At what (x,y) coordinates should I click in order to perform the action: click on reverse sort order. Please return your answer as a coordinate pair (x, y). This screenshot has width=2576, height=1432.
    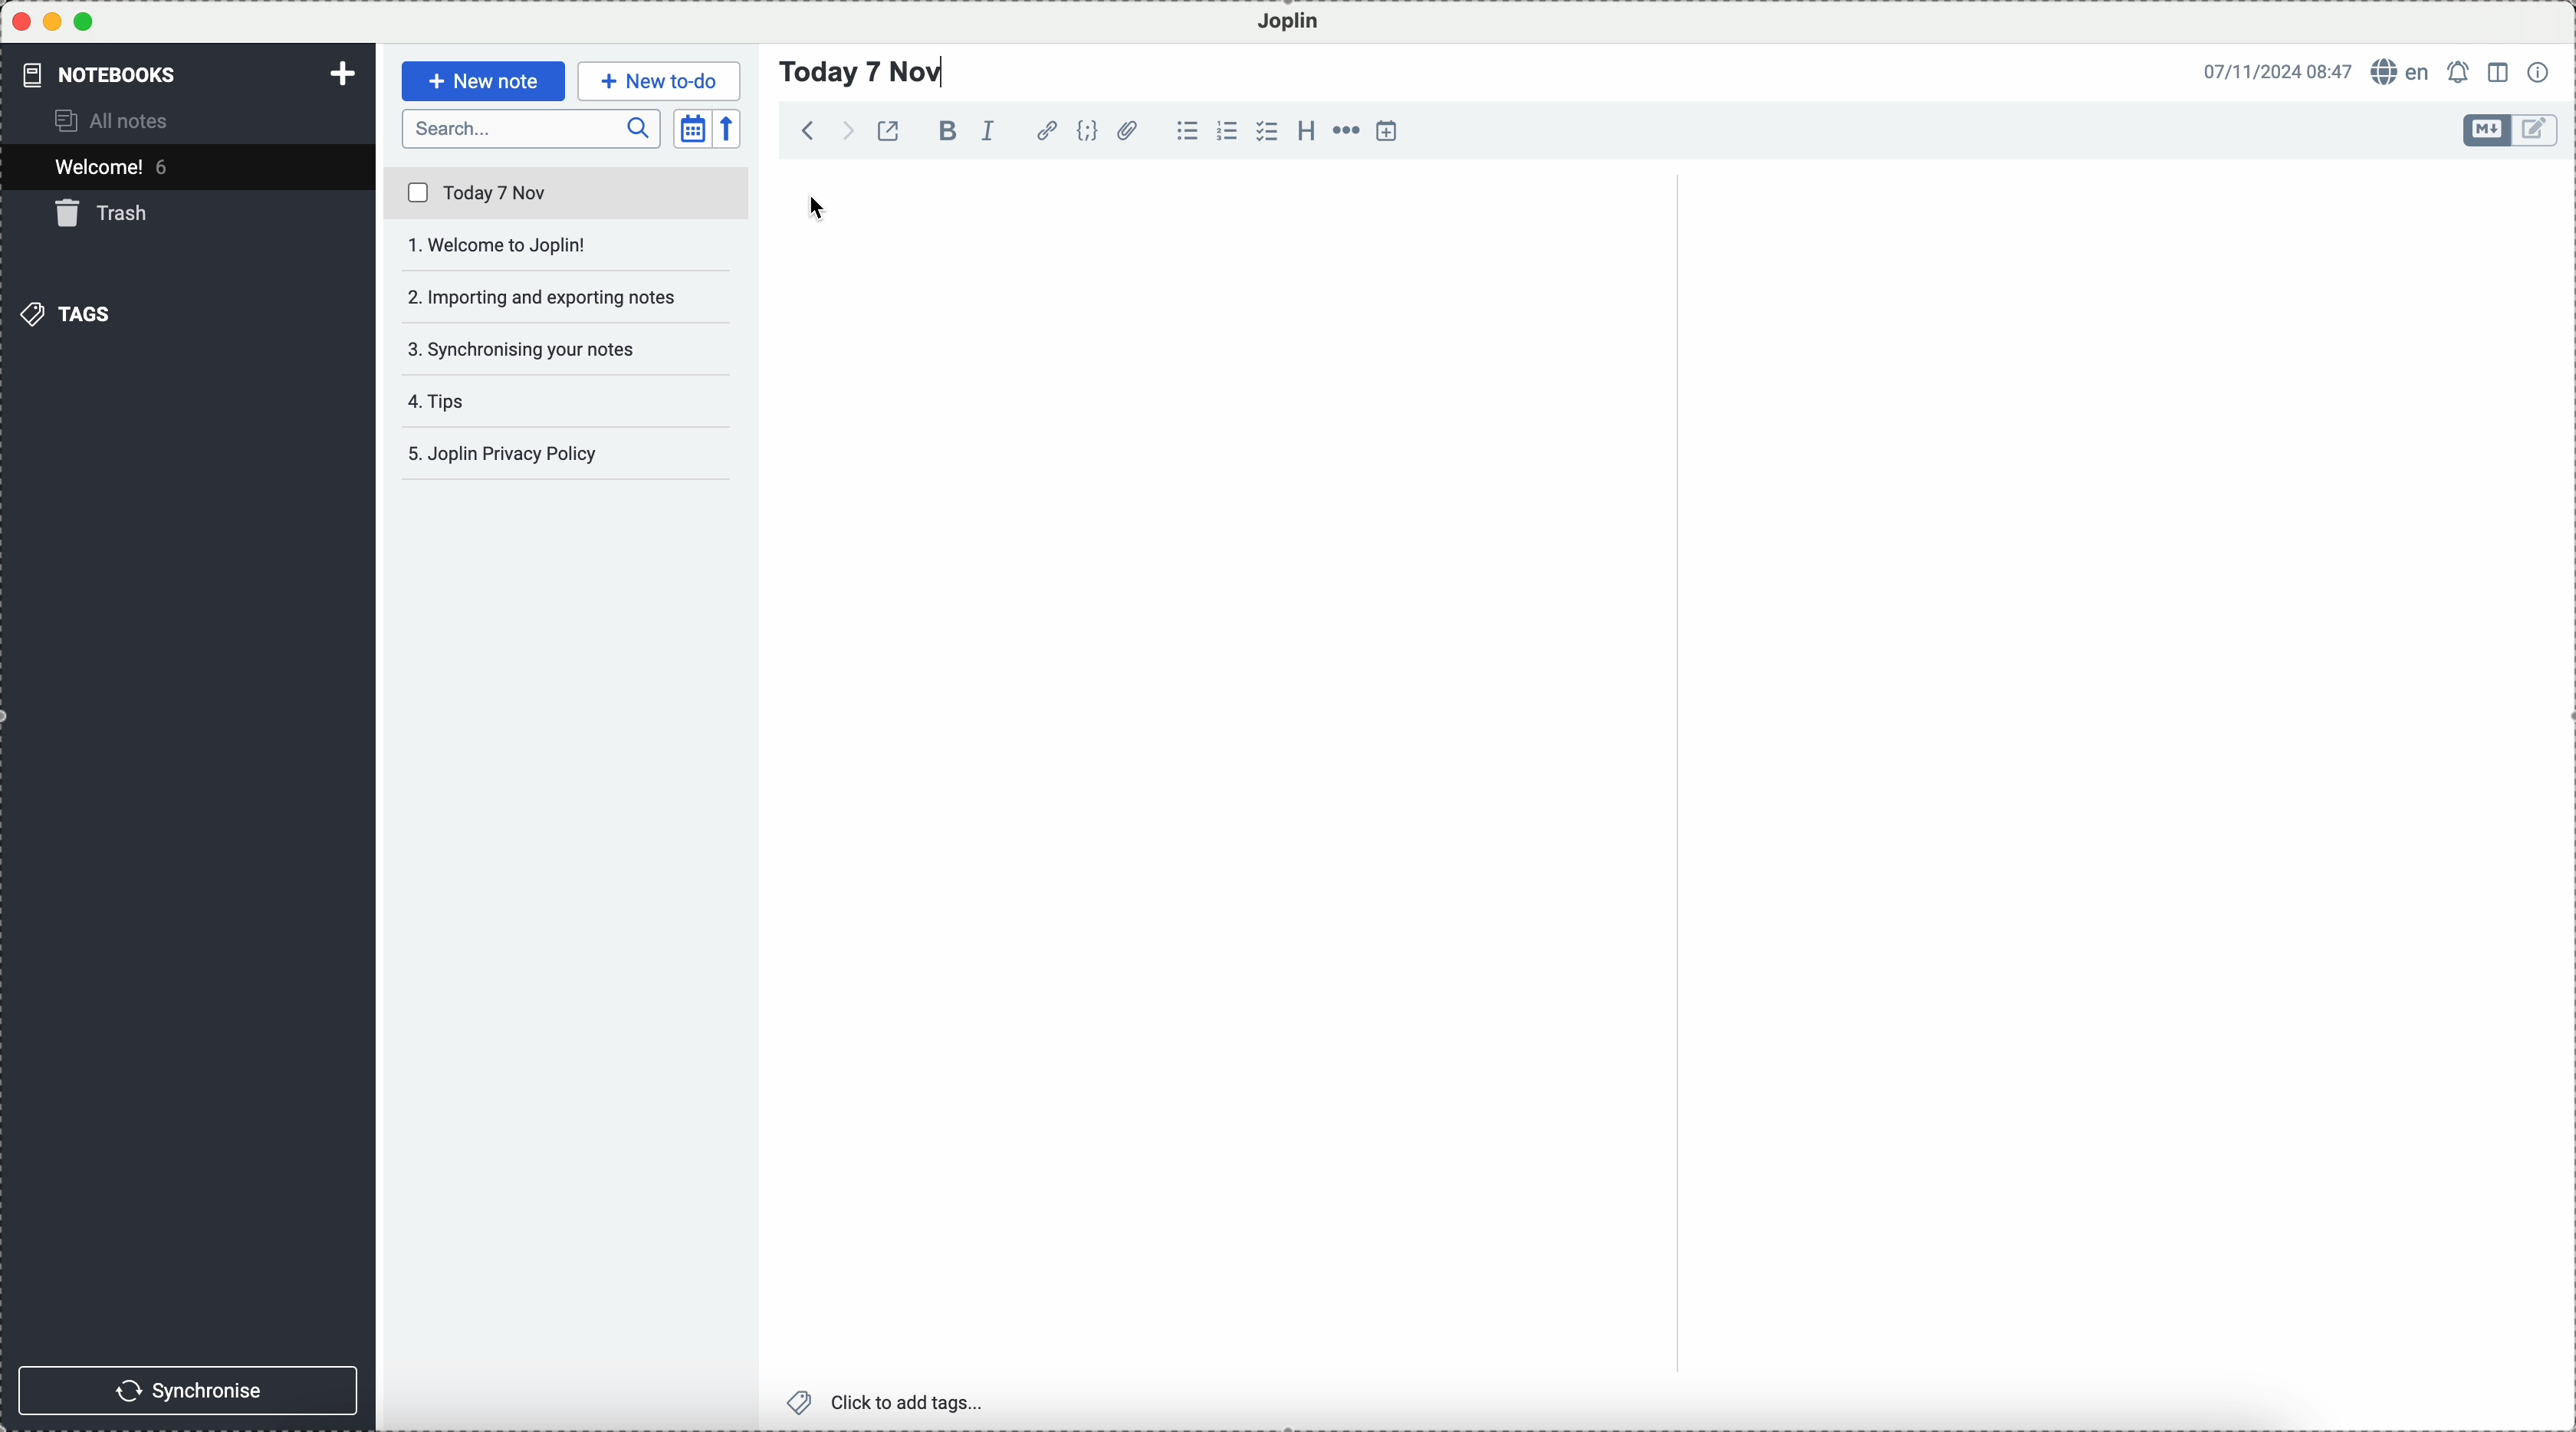
    Looking at the image, I should click on (729, 129).